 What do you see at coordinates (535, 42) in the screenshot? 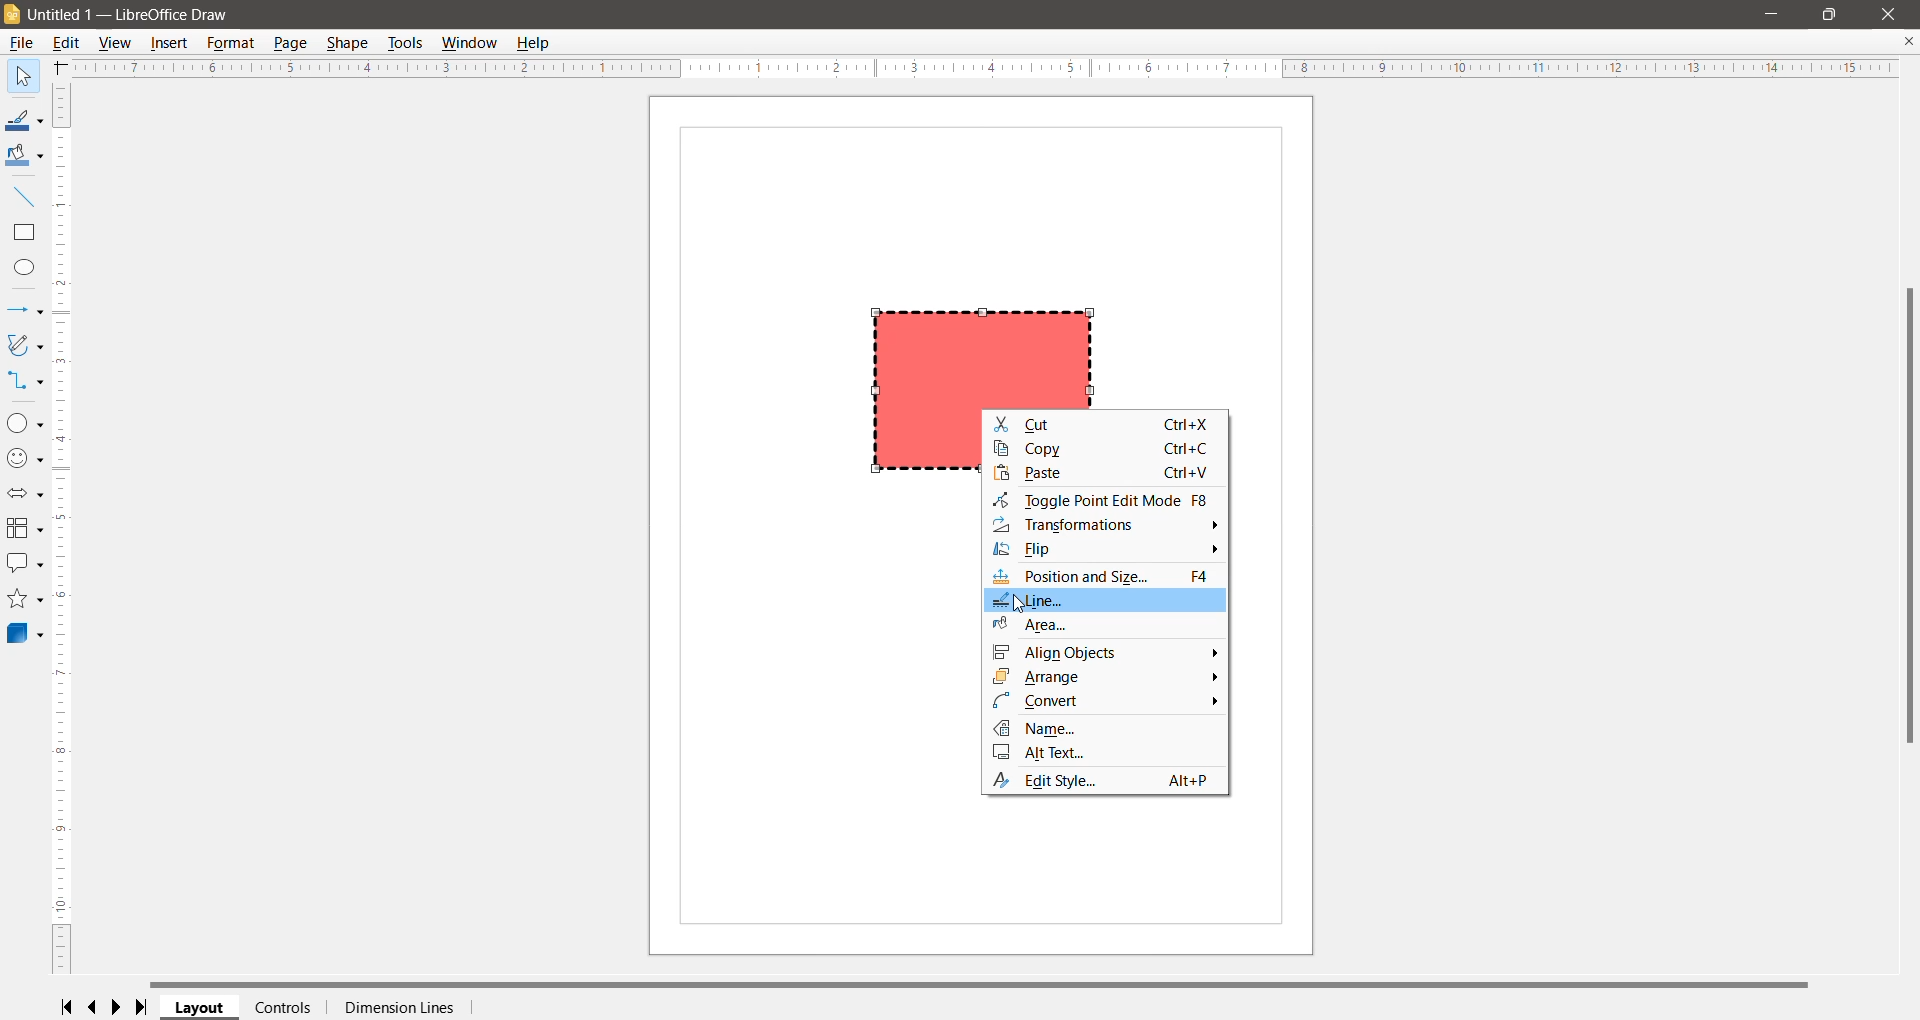
I see `Help` at bounding box center [535, 42].